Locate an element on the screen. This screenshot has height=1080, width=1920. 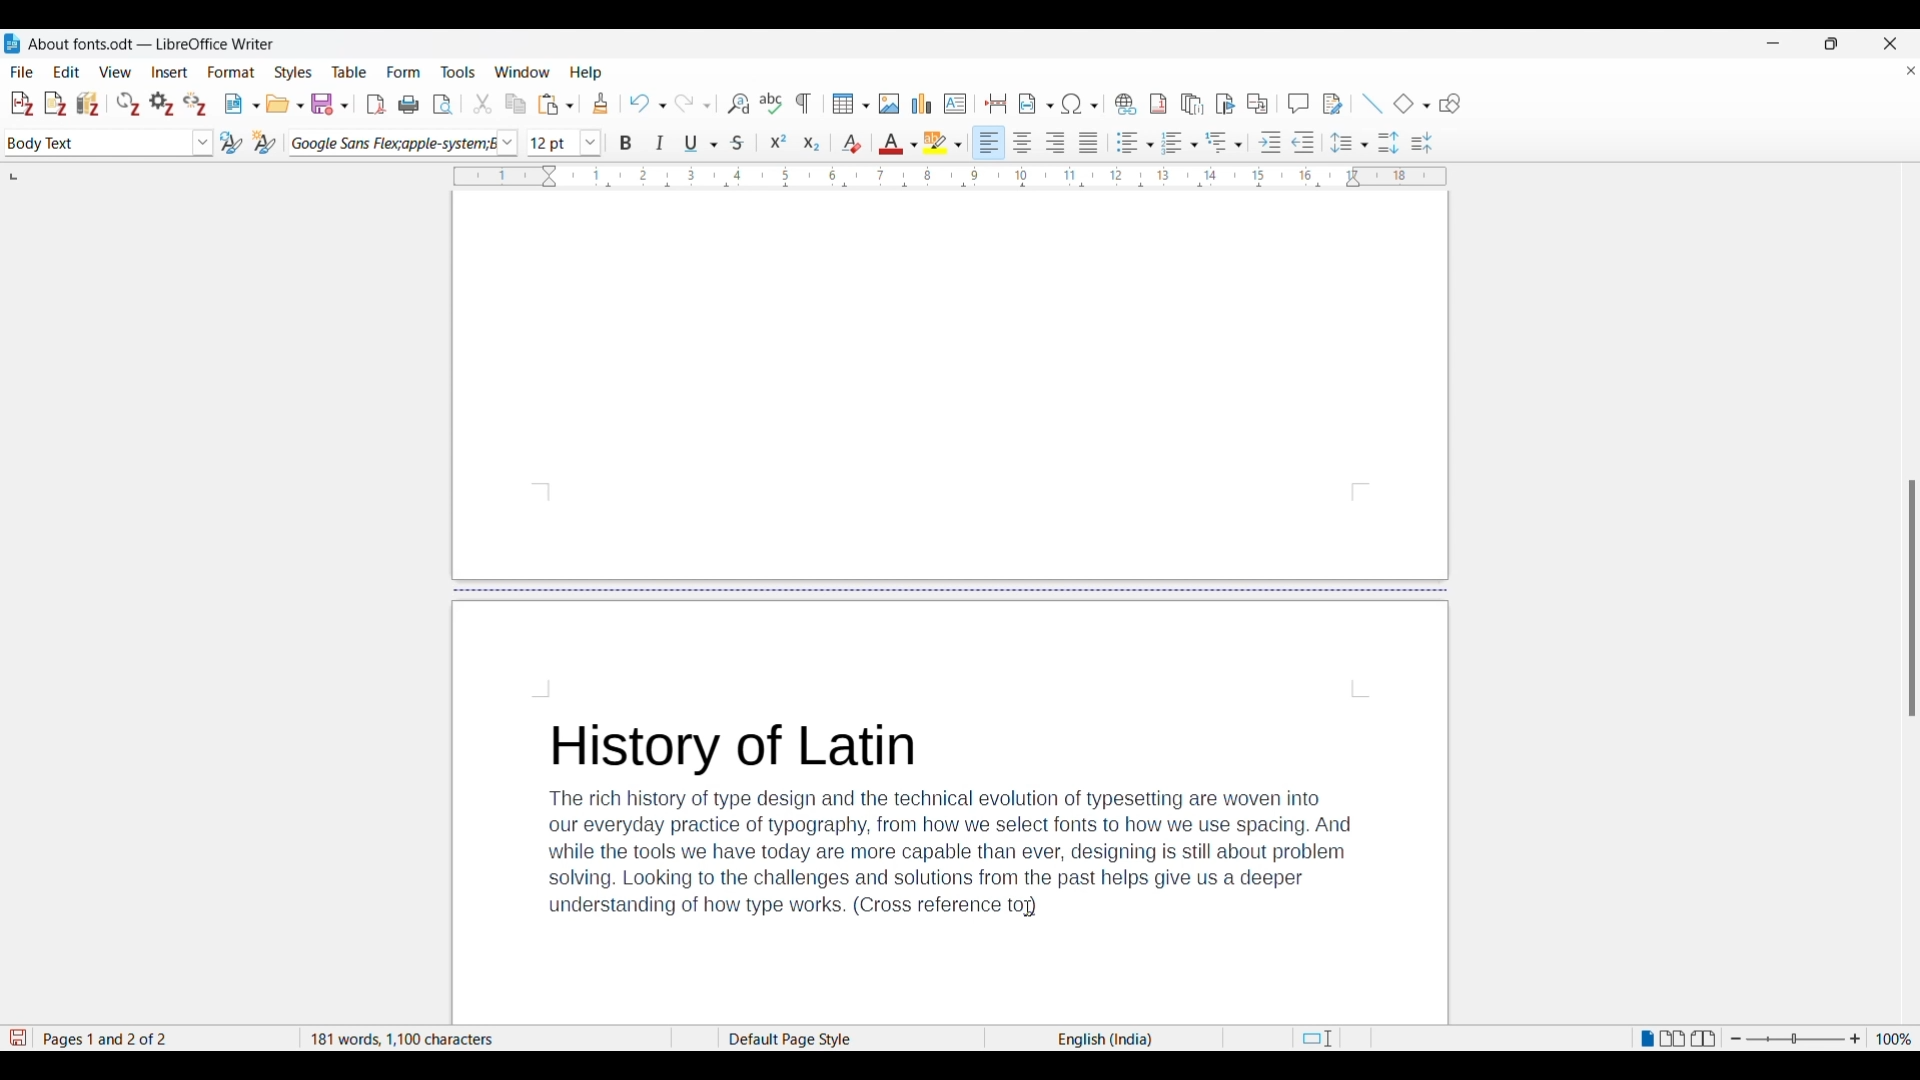
Find and replace is located at coordinates (738, 103).